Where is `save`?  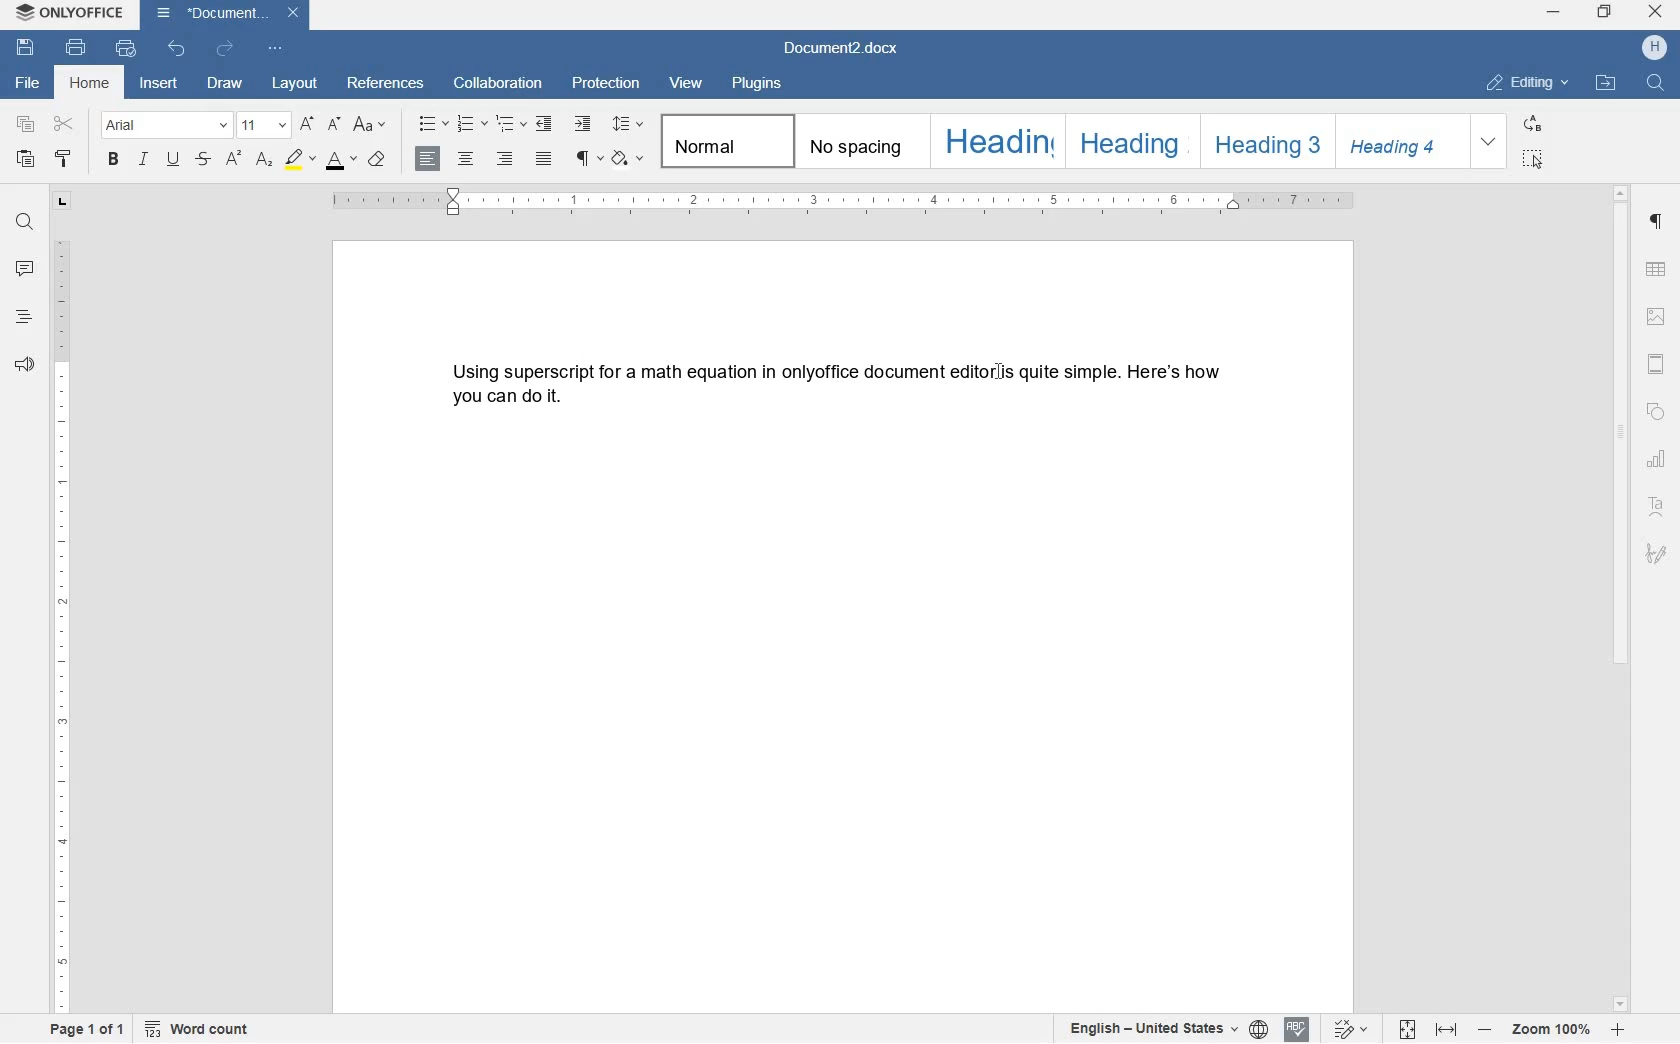 save is located at coordinates (28, 48).